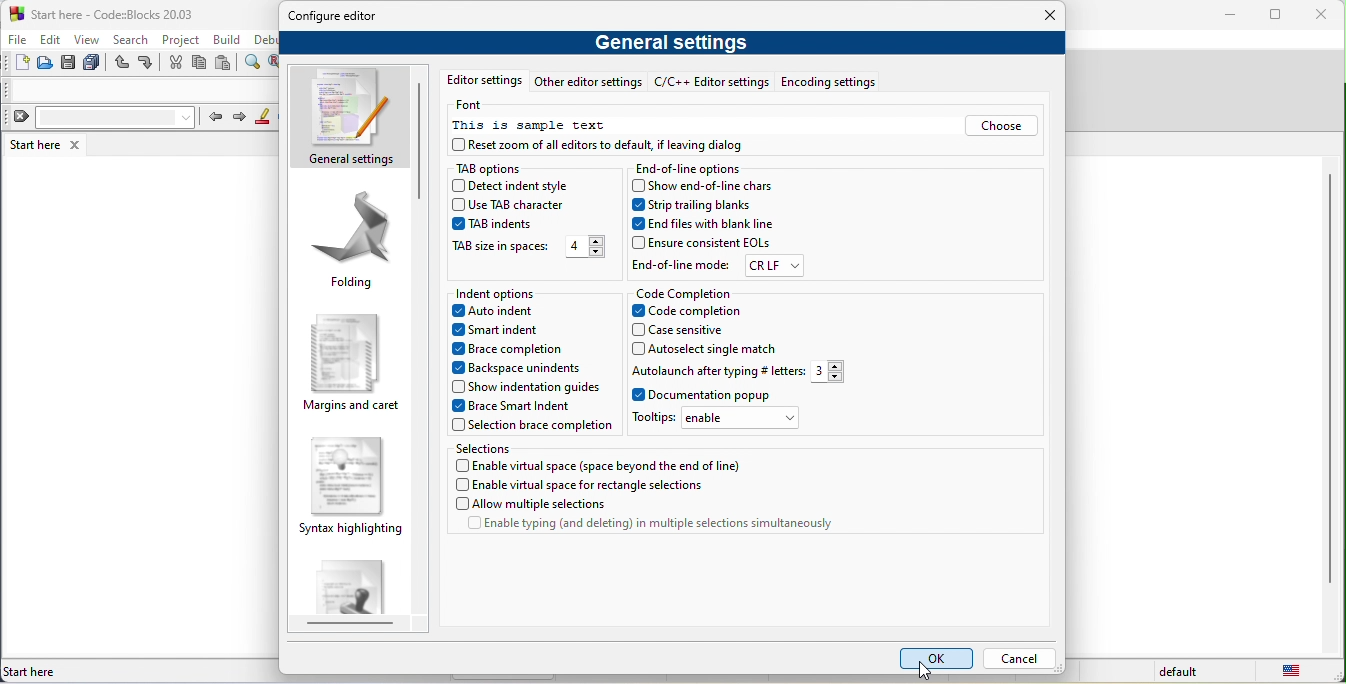 This screenshot has height=684, width=1346. What do you see at coordinates (267, 118) in the screenshot?
I see `highlight` at bounding box center [267, 118].